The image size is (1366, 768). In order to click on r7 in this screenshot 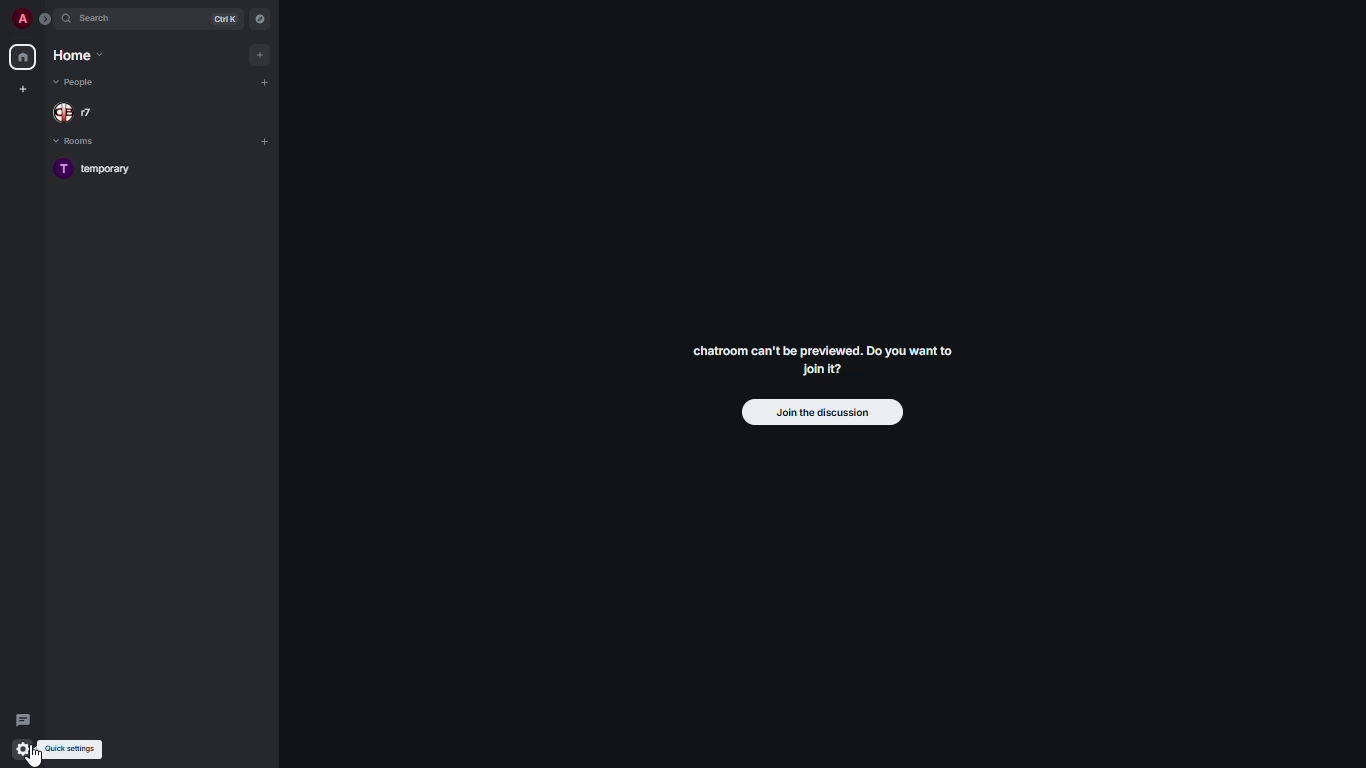, I will do `click(81, 111)`.